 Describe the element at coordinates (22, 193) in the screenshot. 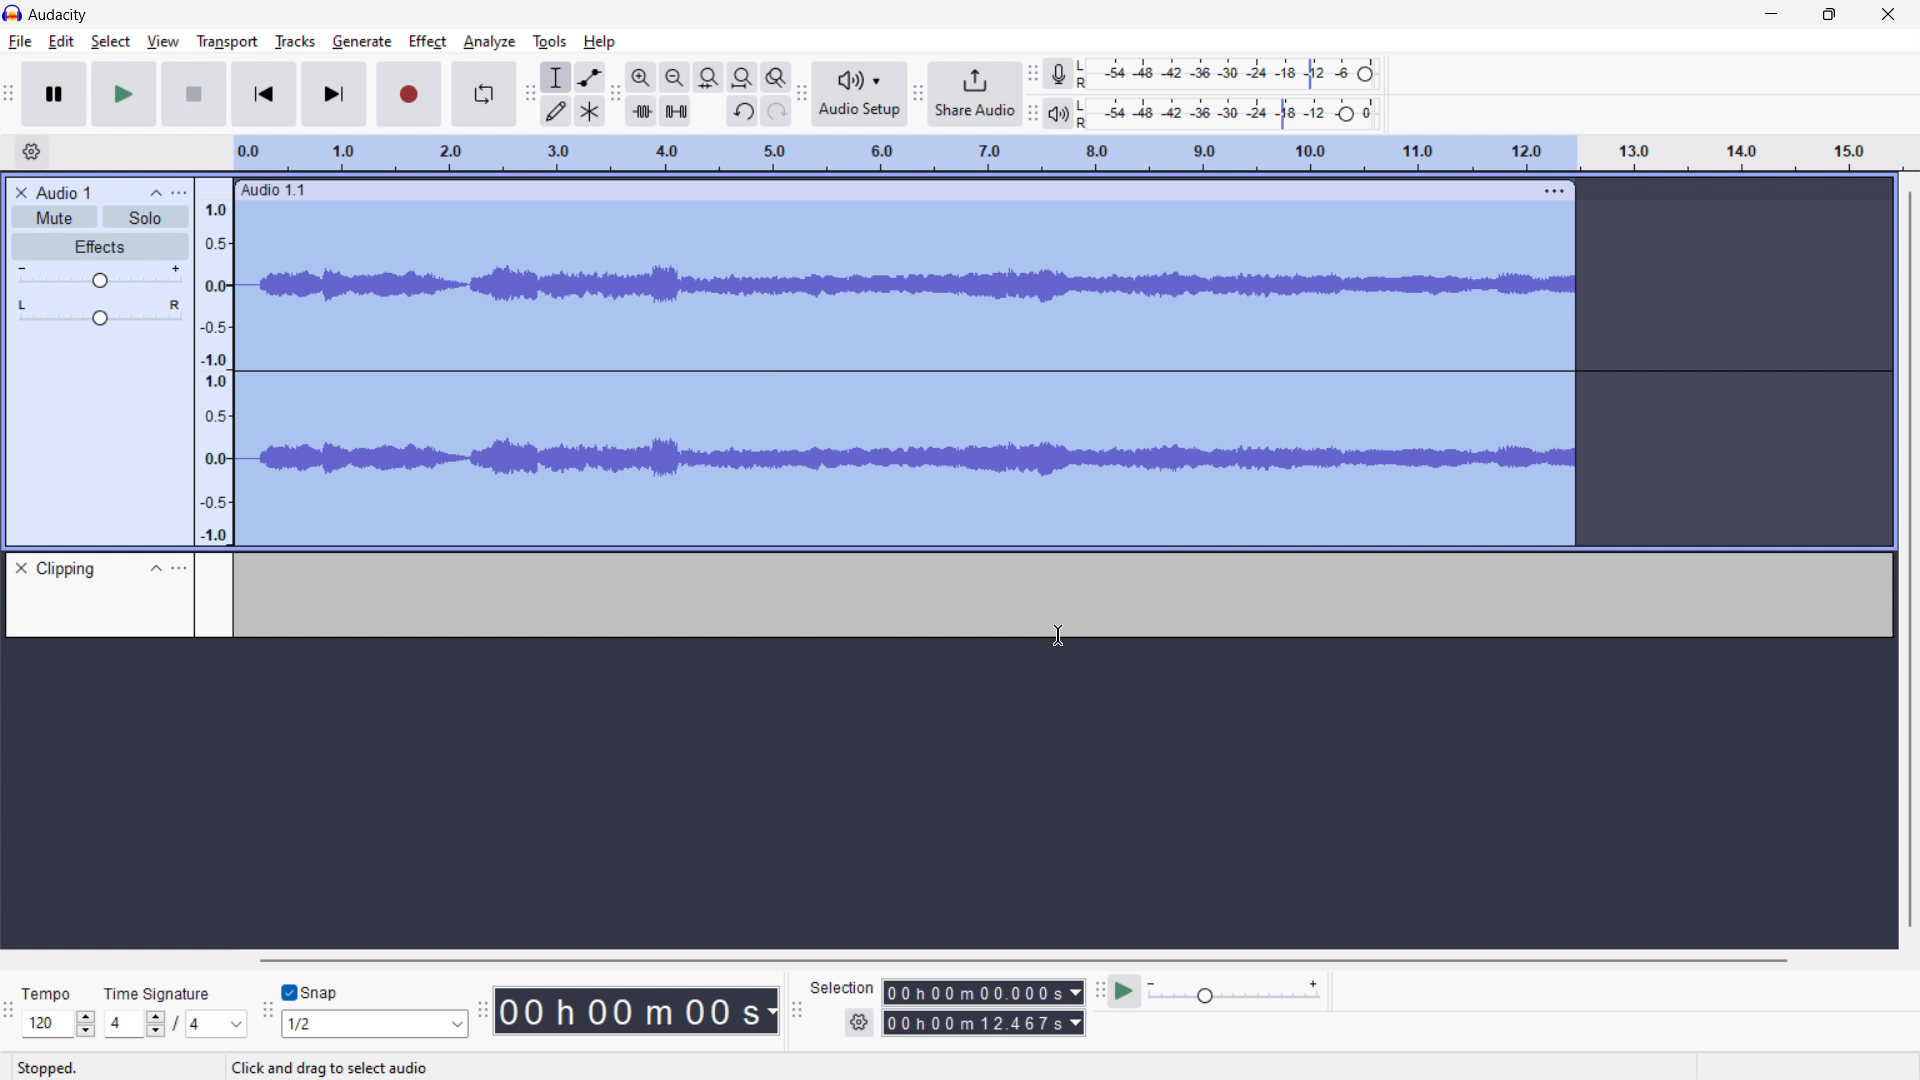

I see `delete recording` at that location.